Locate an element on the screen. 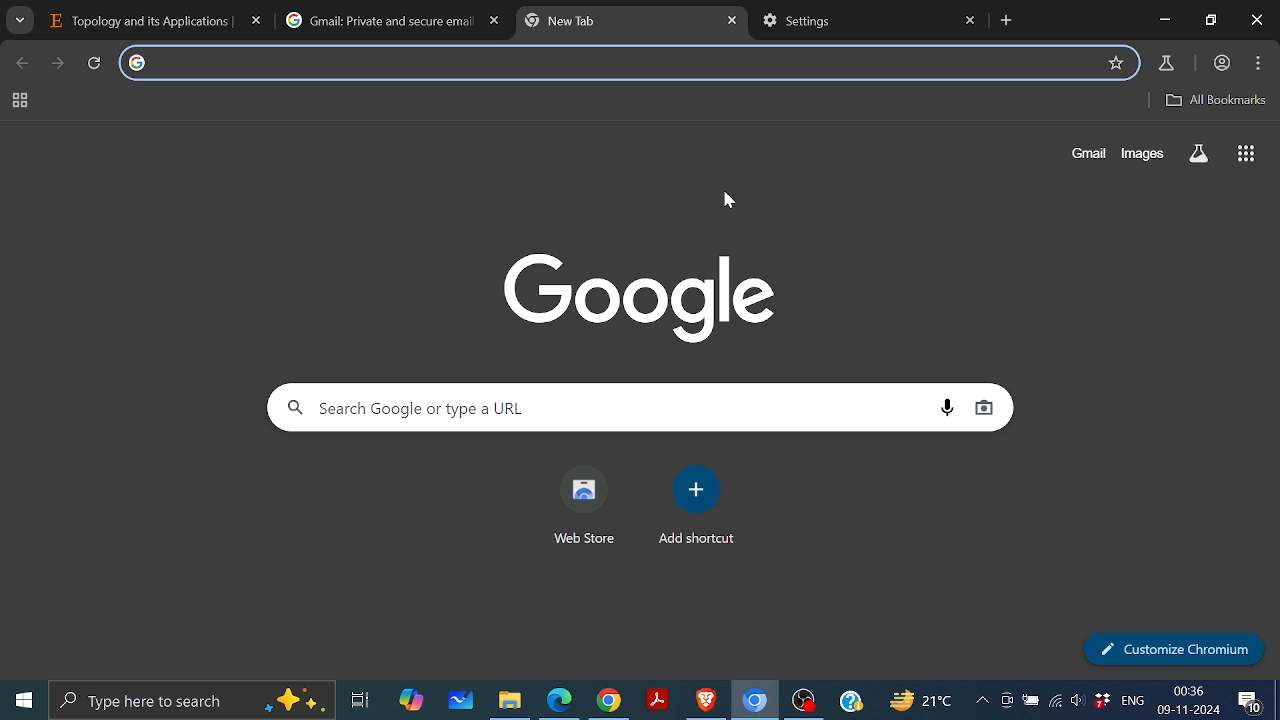 The width and height of the screenshot is (1280, 720). whiteboard is located at coordinates (462, 701).